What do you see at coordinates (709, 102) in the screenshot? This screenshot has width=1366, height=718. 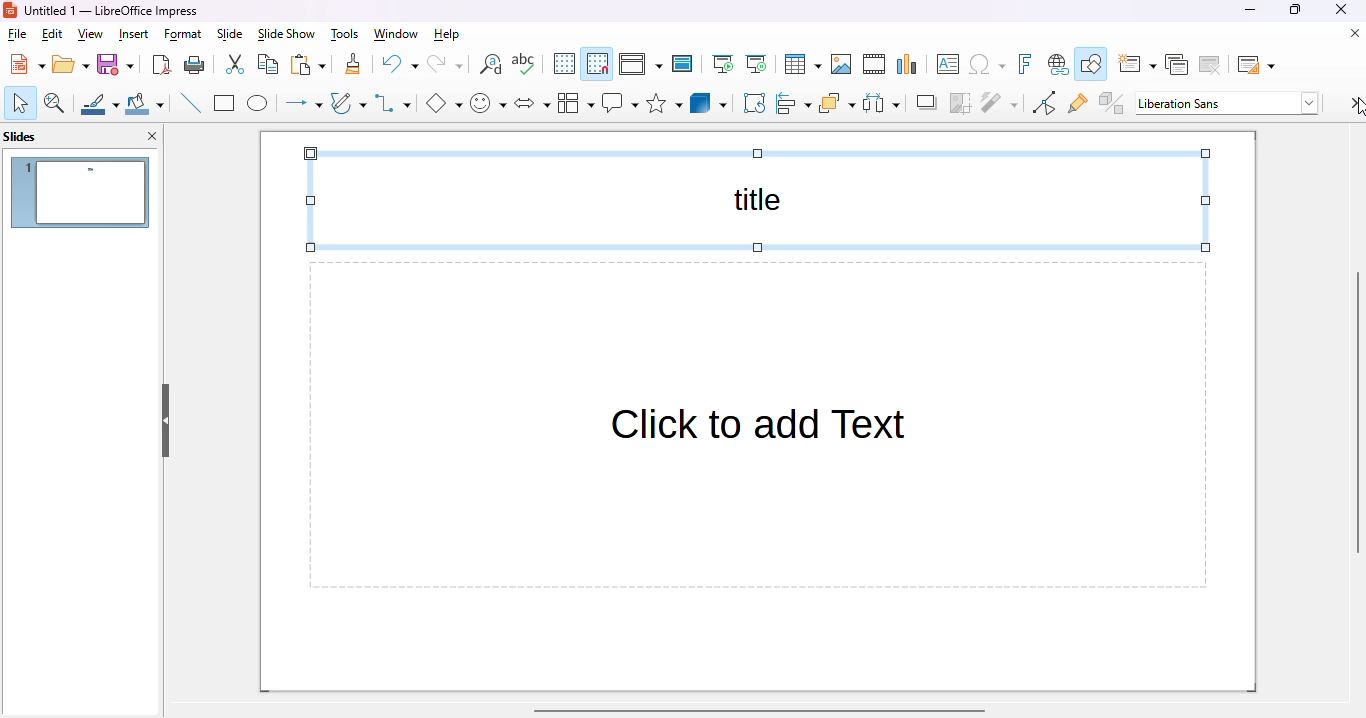 I see `3D objects` at bounding box center [709, 102].